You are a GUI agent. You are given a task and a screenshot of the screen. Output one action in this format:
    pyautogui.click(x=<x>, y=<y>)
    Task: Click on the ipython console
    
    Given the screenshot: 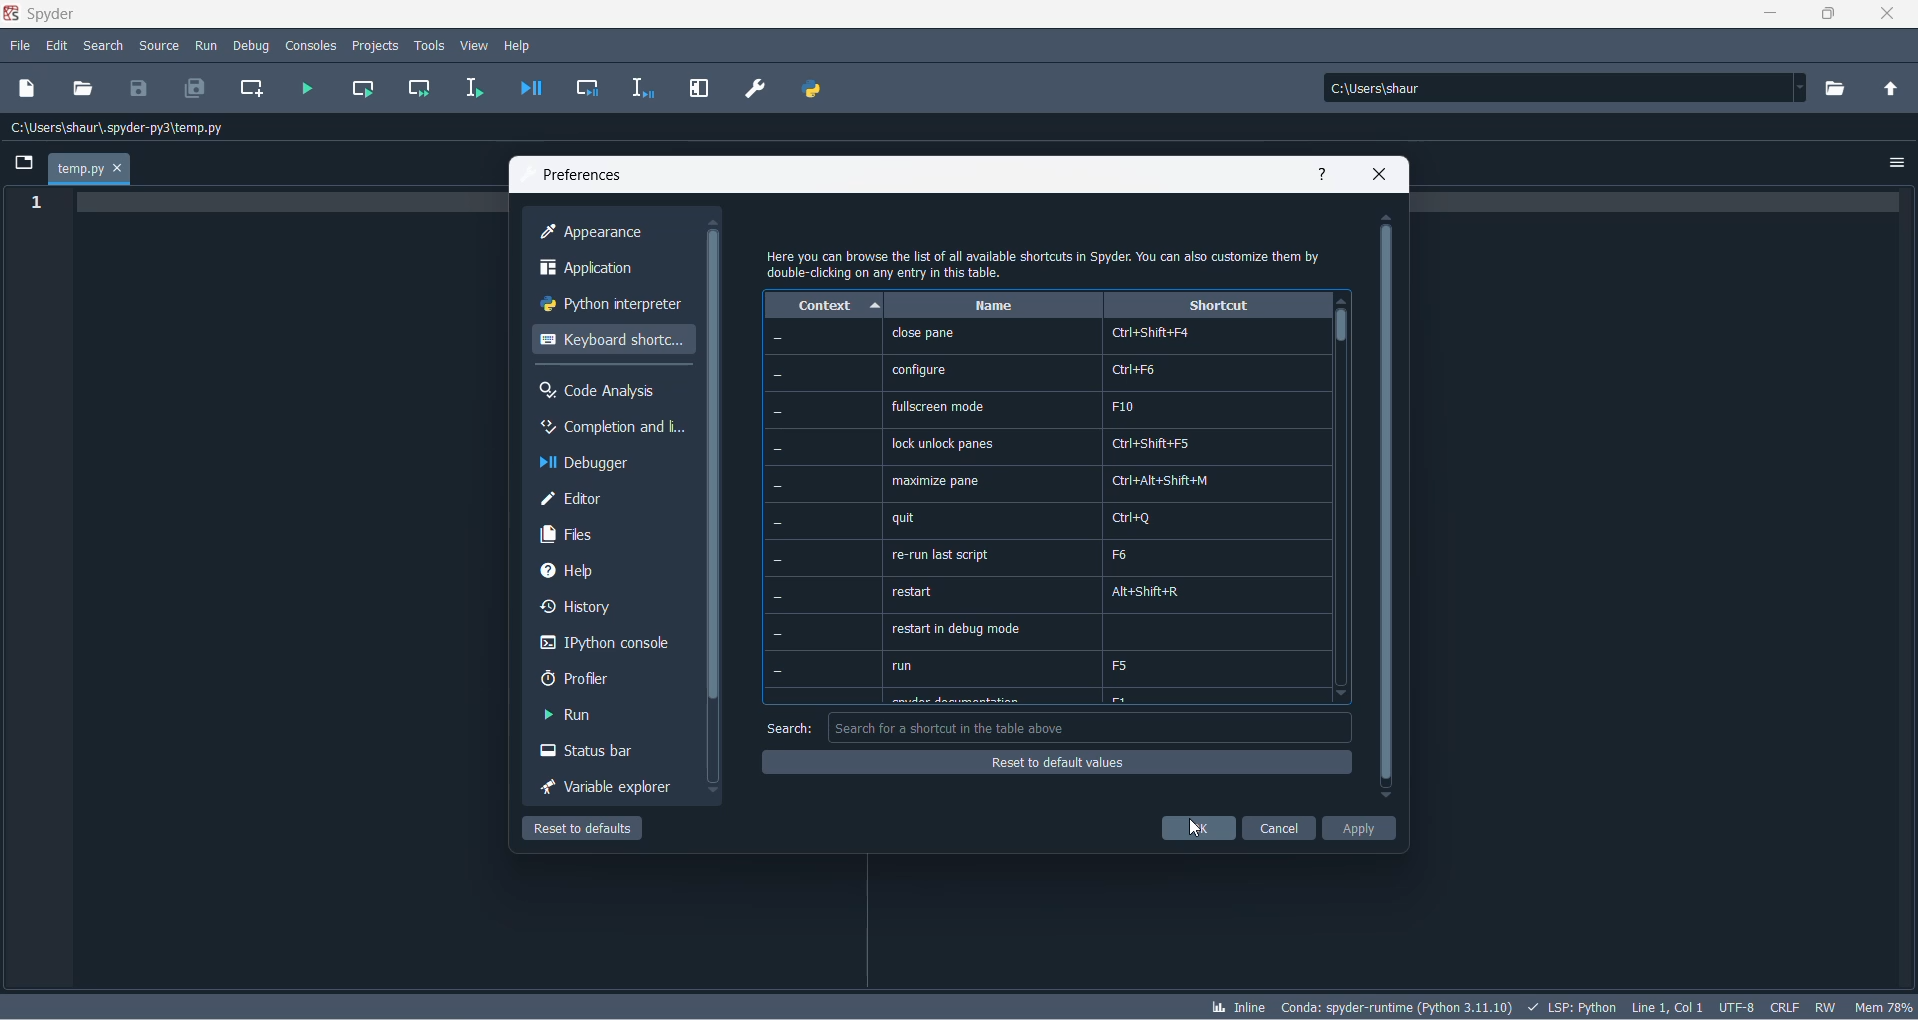 What is the action you would take?
    pyautogui.click(x=606, y=645)
    